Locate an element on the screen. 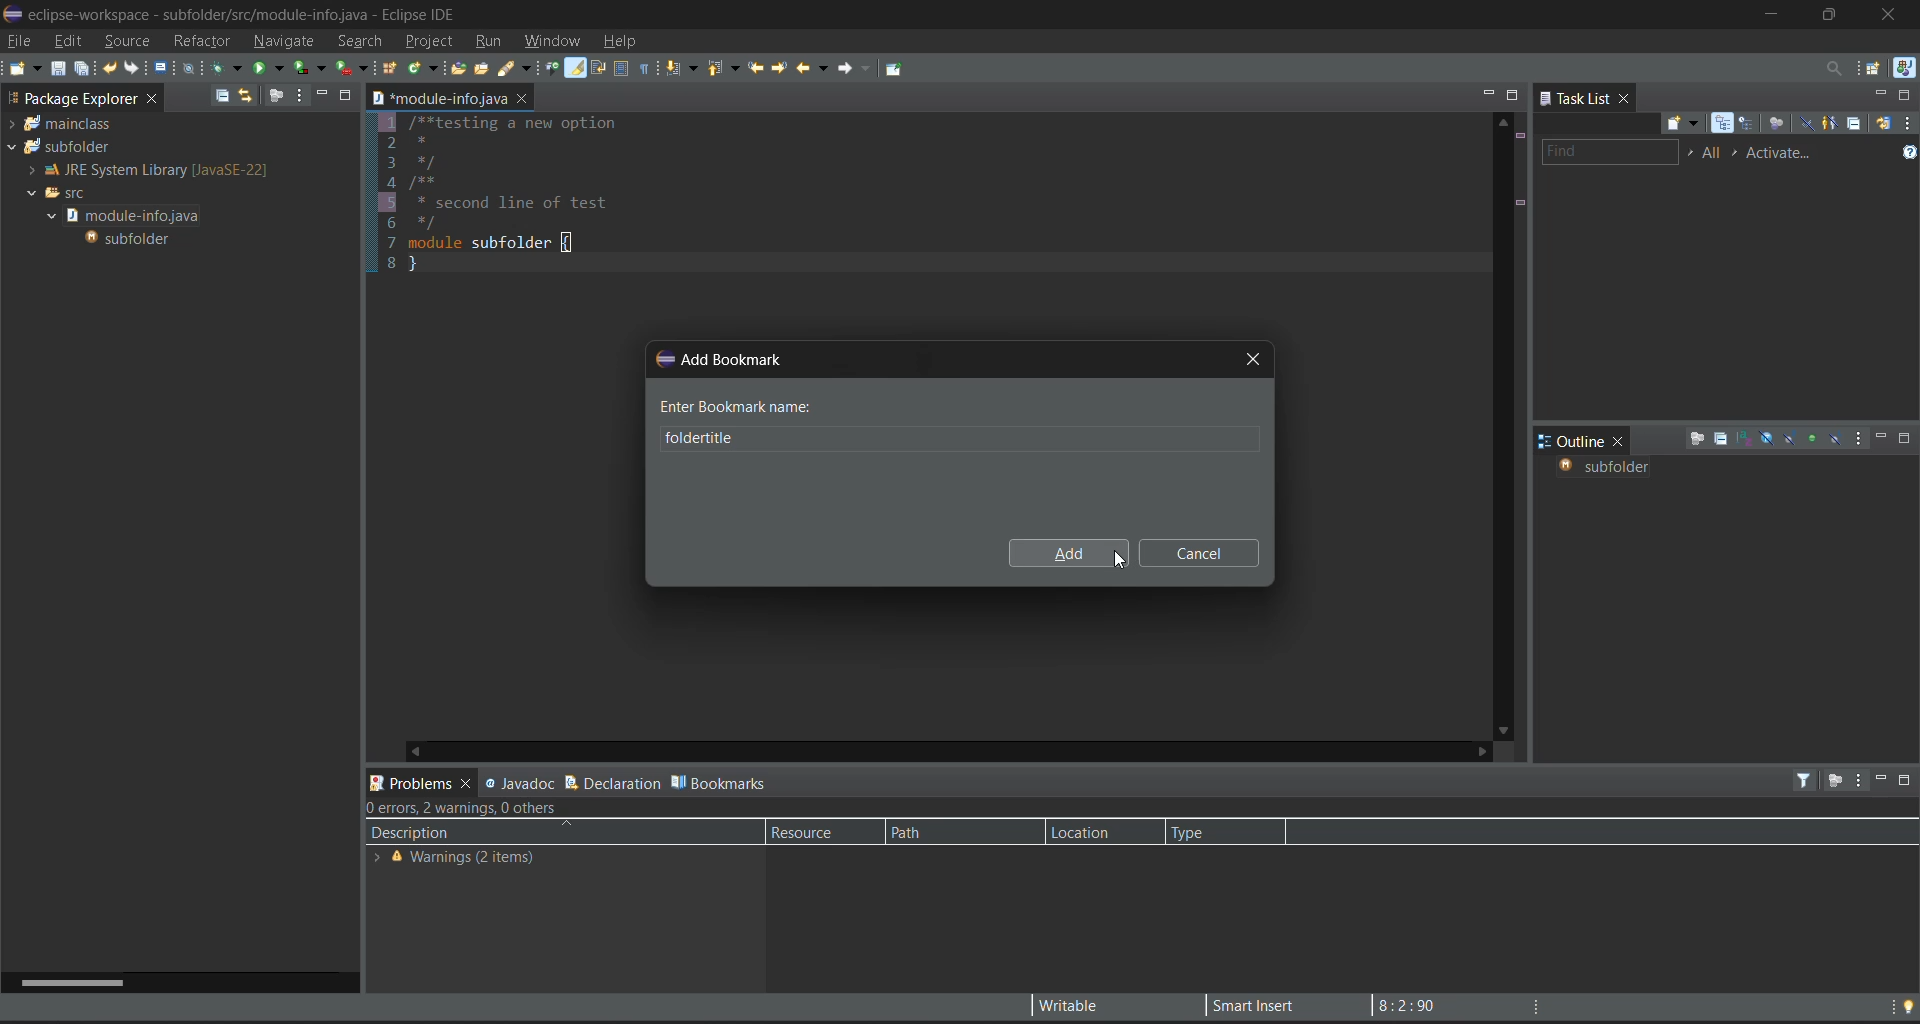  foldertitle is located at coordinates (683, 439).